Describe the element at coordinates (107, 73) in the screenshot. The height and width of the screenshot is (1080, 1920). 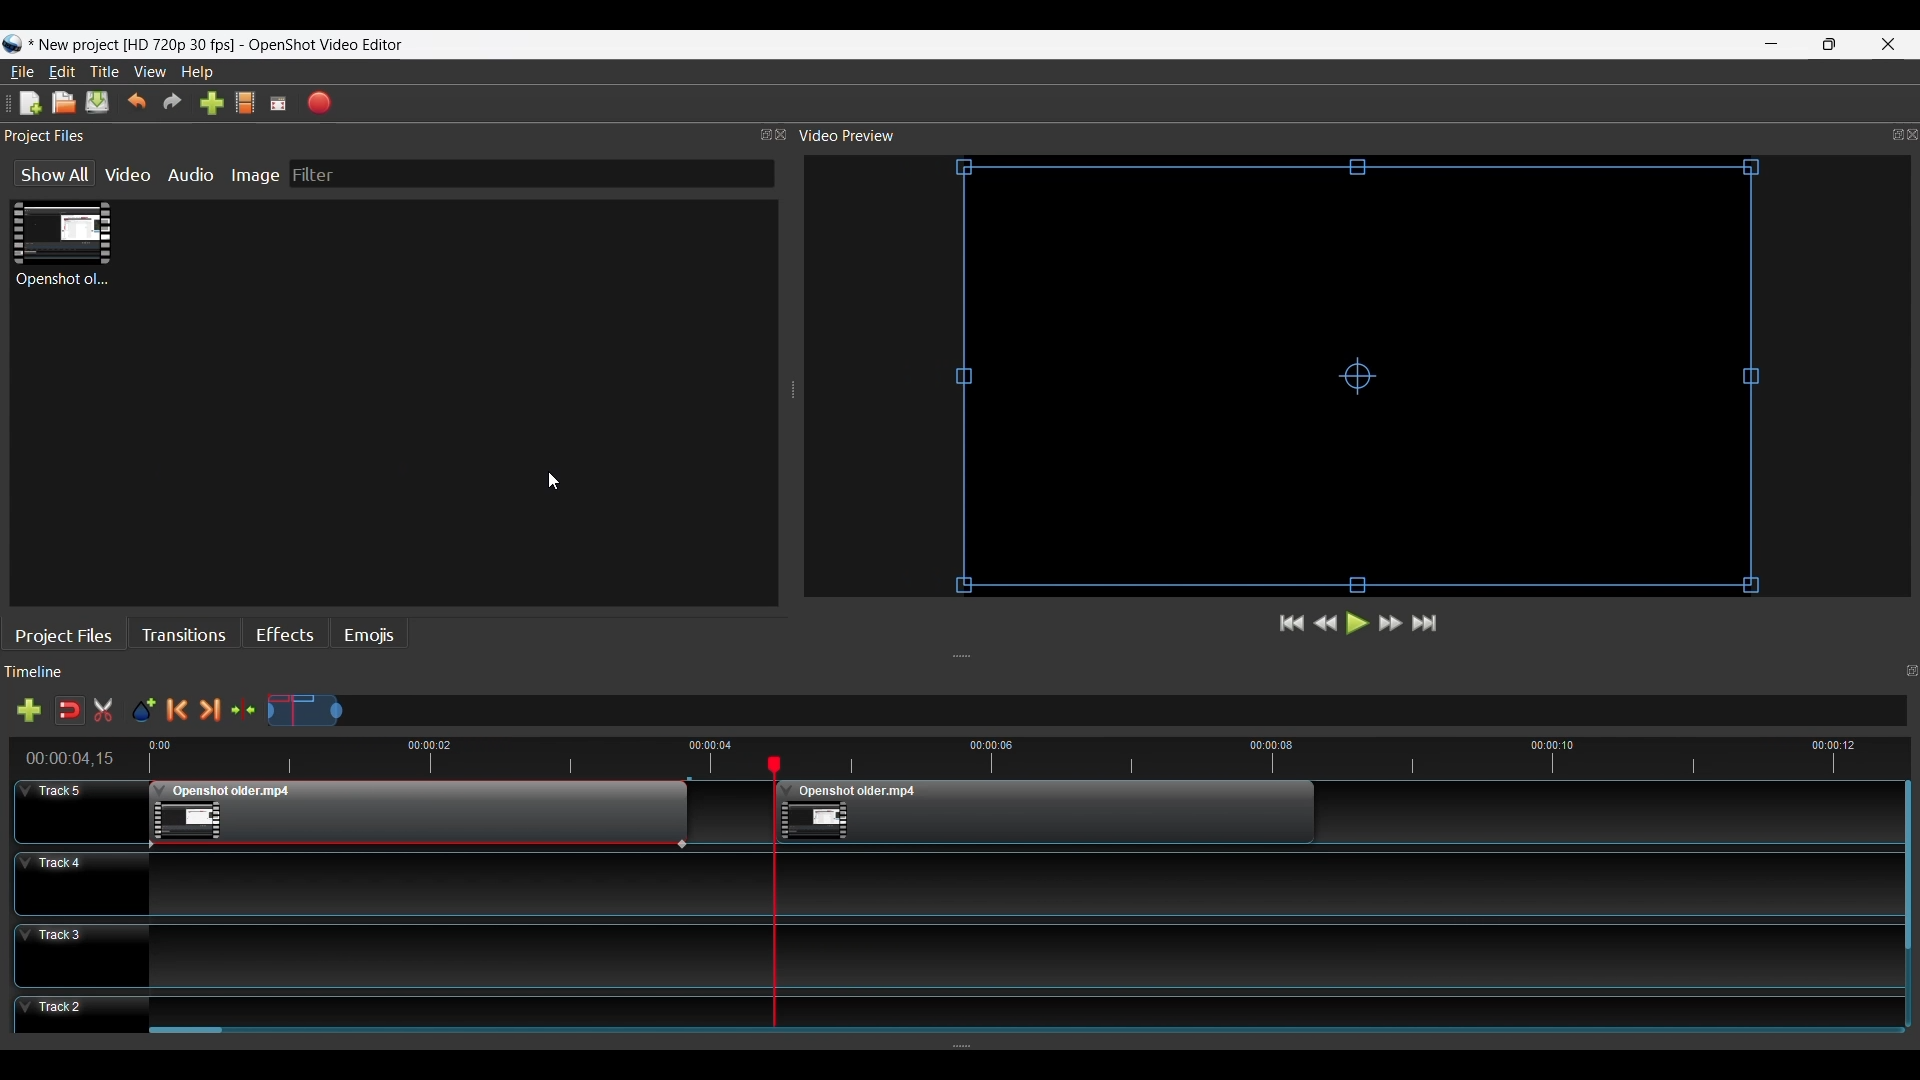
I see `Title` at that location.